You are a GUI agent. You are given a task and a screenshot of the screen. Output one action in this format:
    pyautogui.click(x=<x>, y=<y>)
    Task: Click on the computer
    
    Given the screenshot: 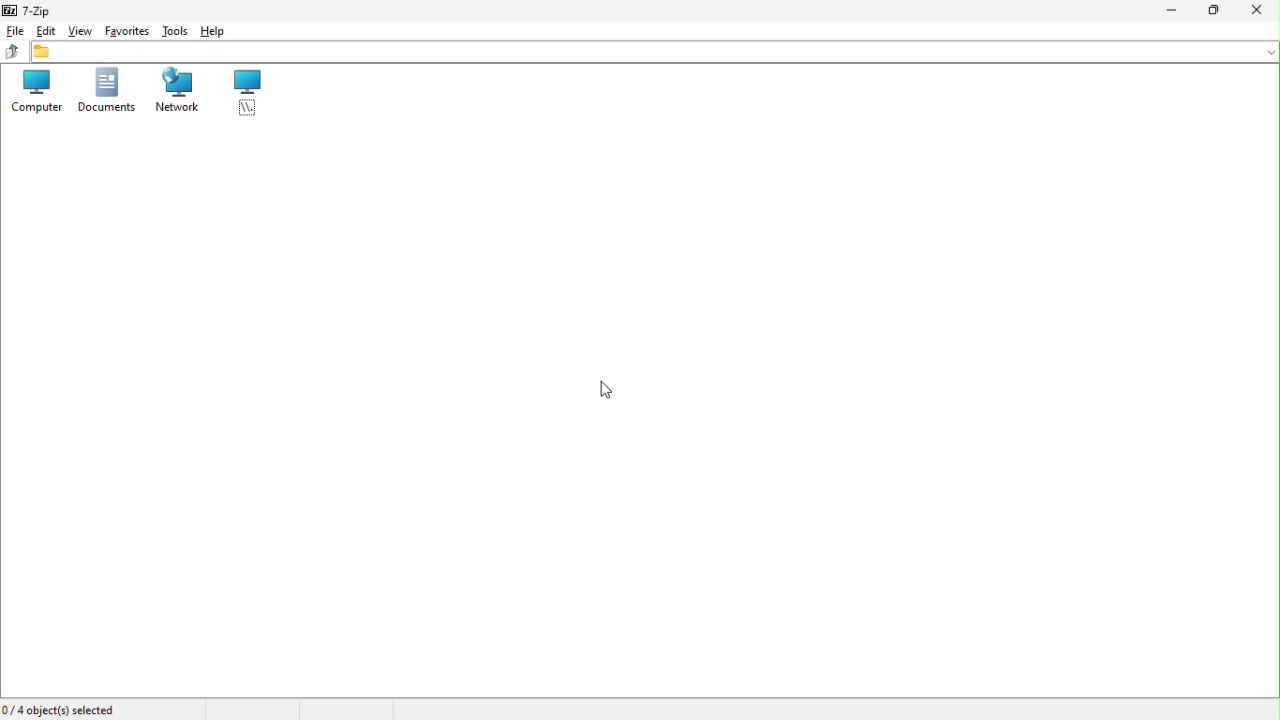 What is the action you would take?
    pyautogui.click(x=31, y=94)
    